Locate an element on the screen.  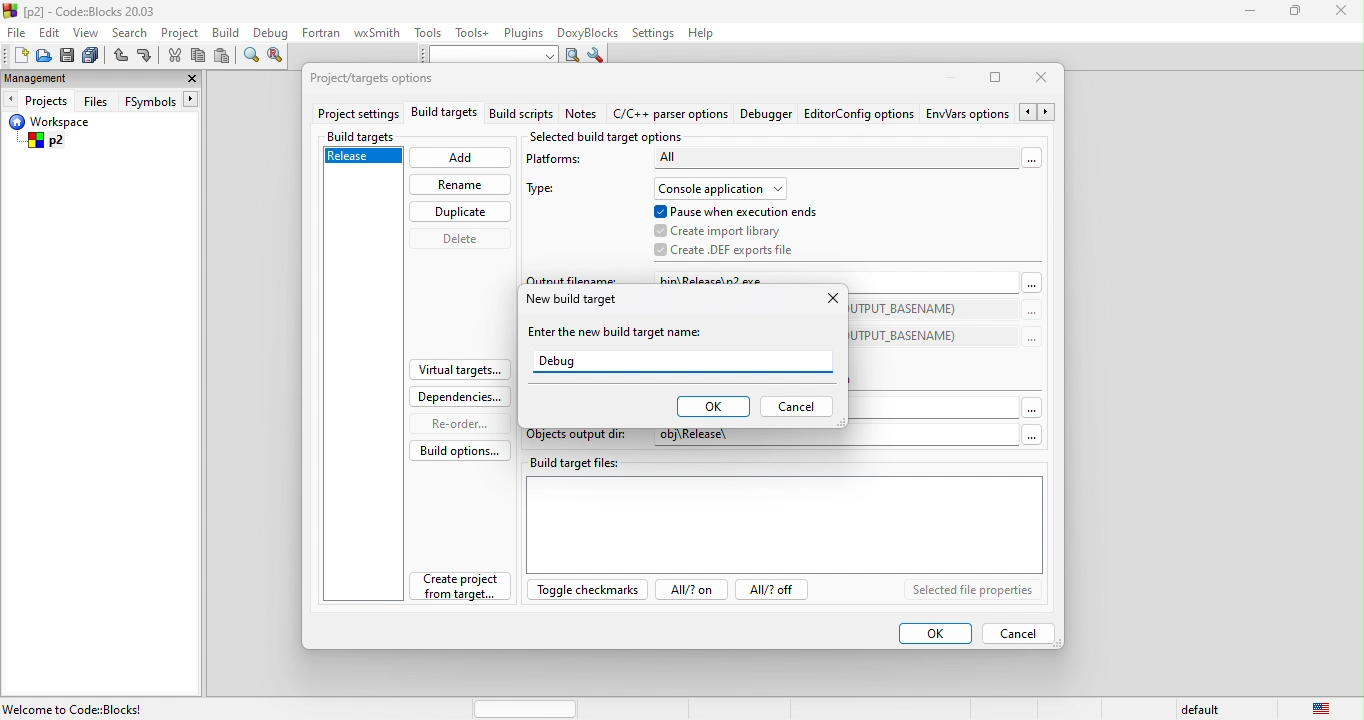
new build target is located at coordinates (589, 299).